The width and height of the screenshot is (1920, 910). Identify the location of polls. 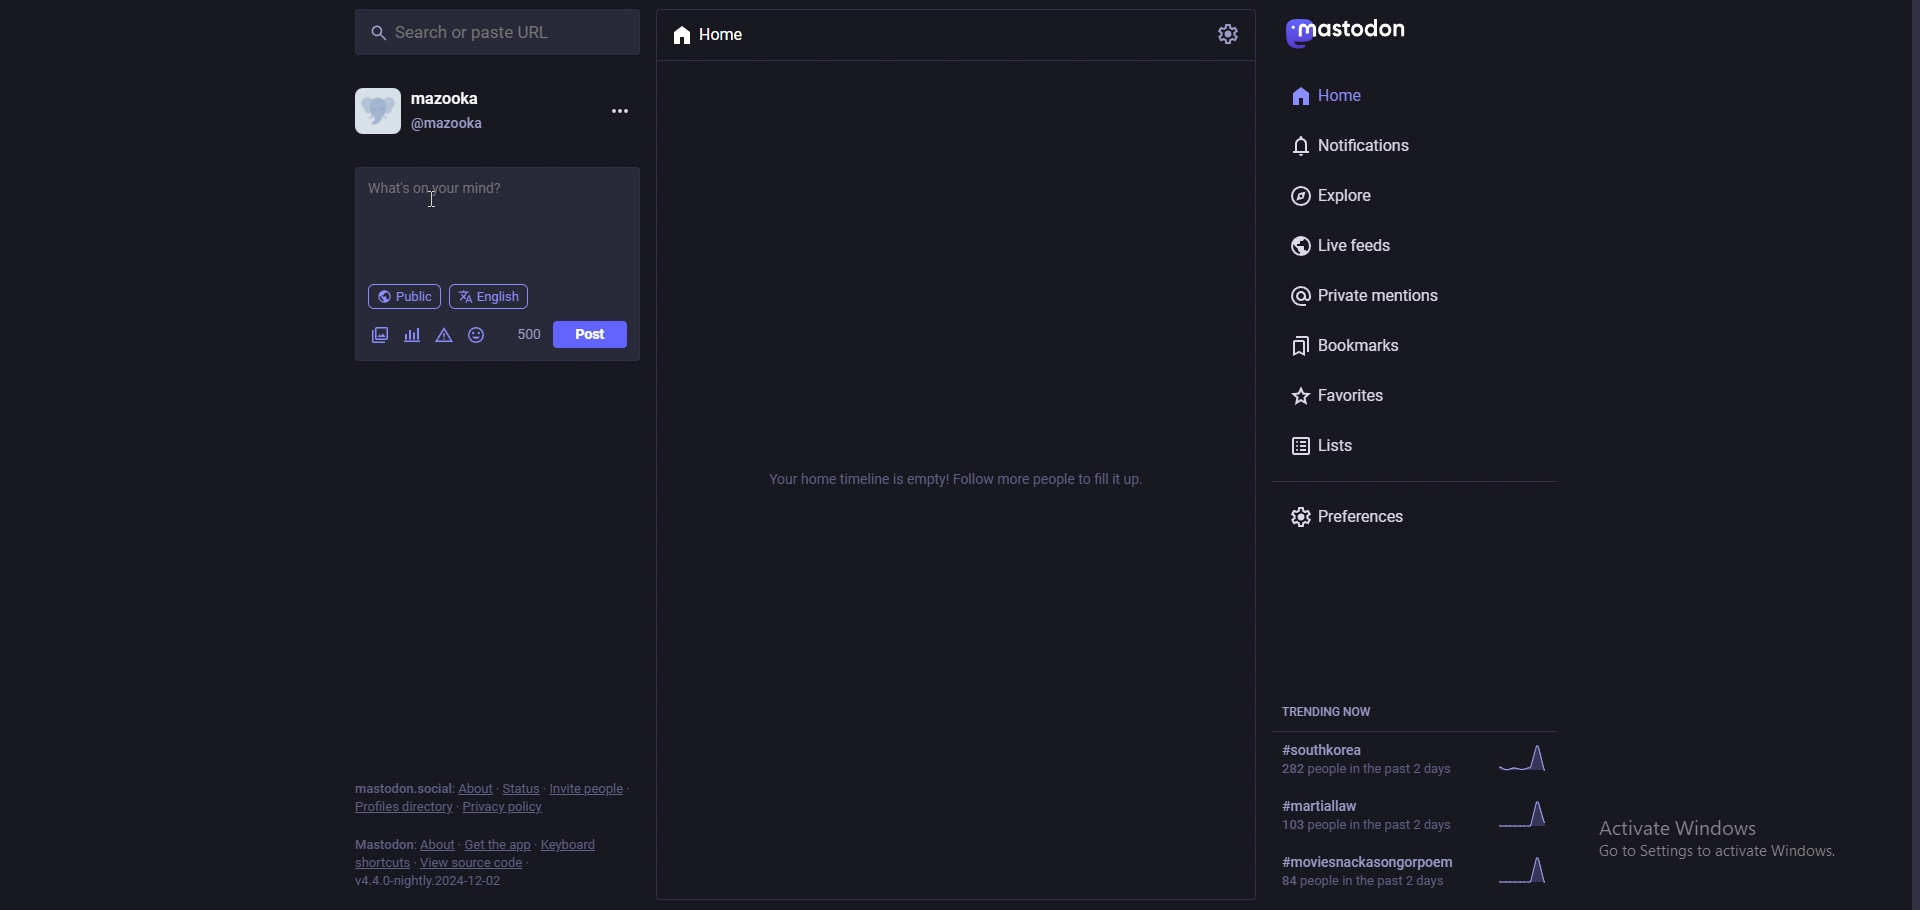
(411, 335).